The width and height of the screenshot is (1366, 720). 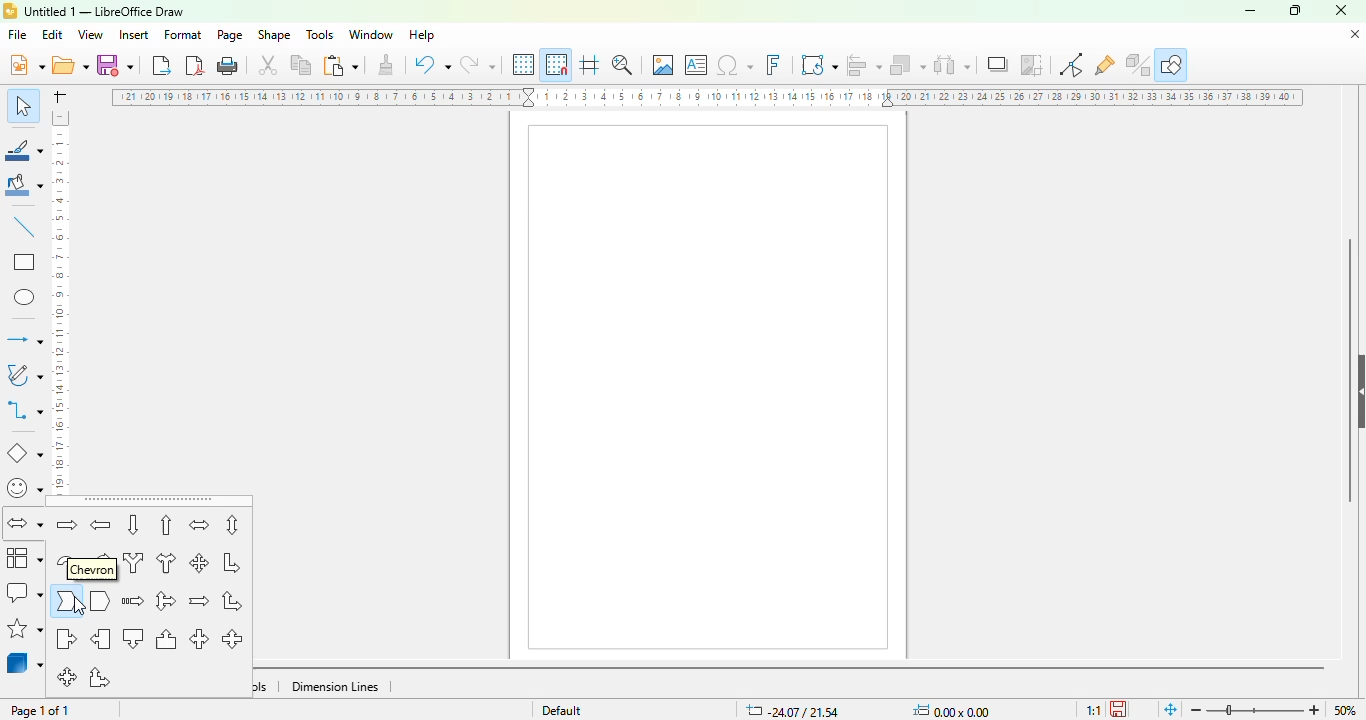 I want to click on fit page to current window, so click(x=1171, y=710).